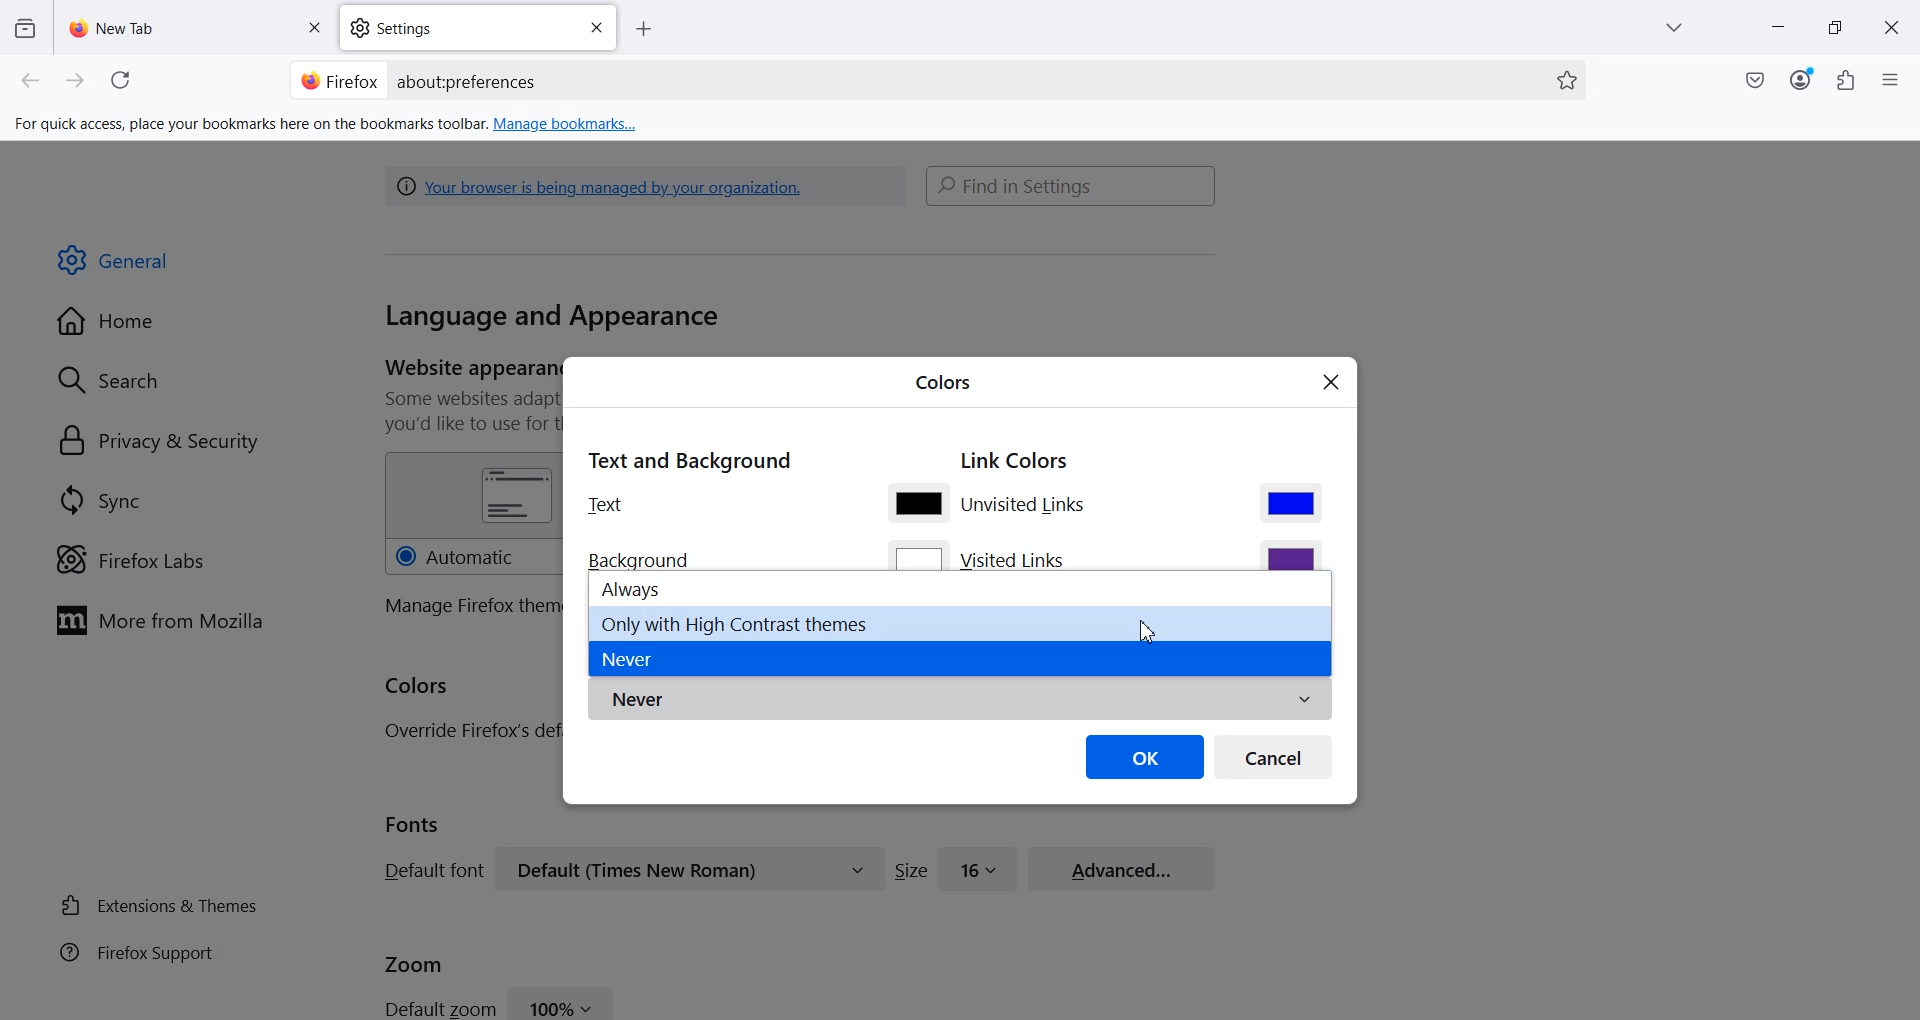  Describe the element at coordinates (339, 79) in the screenshot. I see `Firefox` at that location.